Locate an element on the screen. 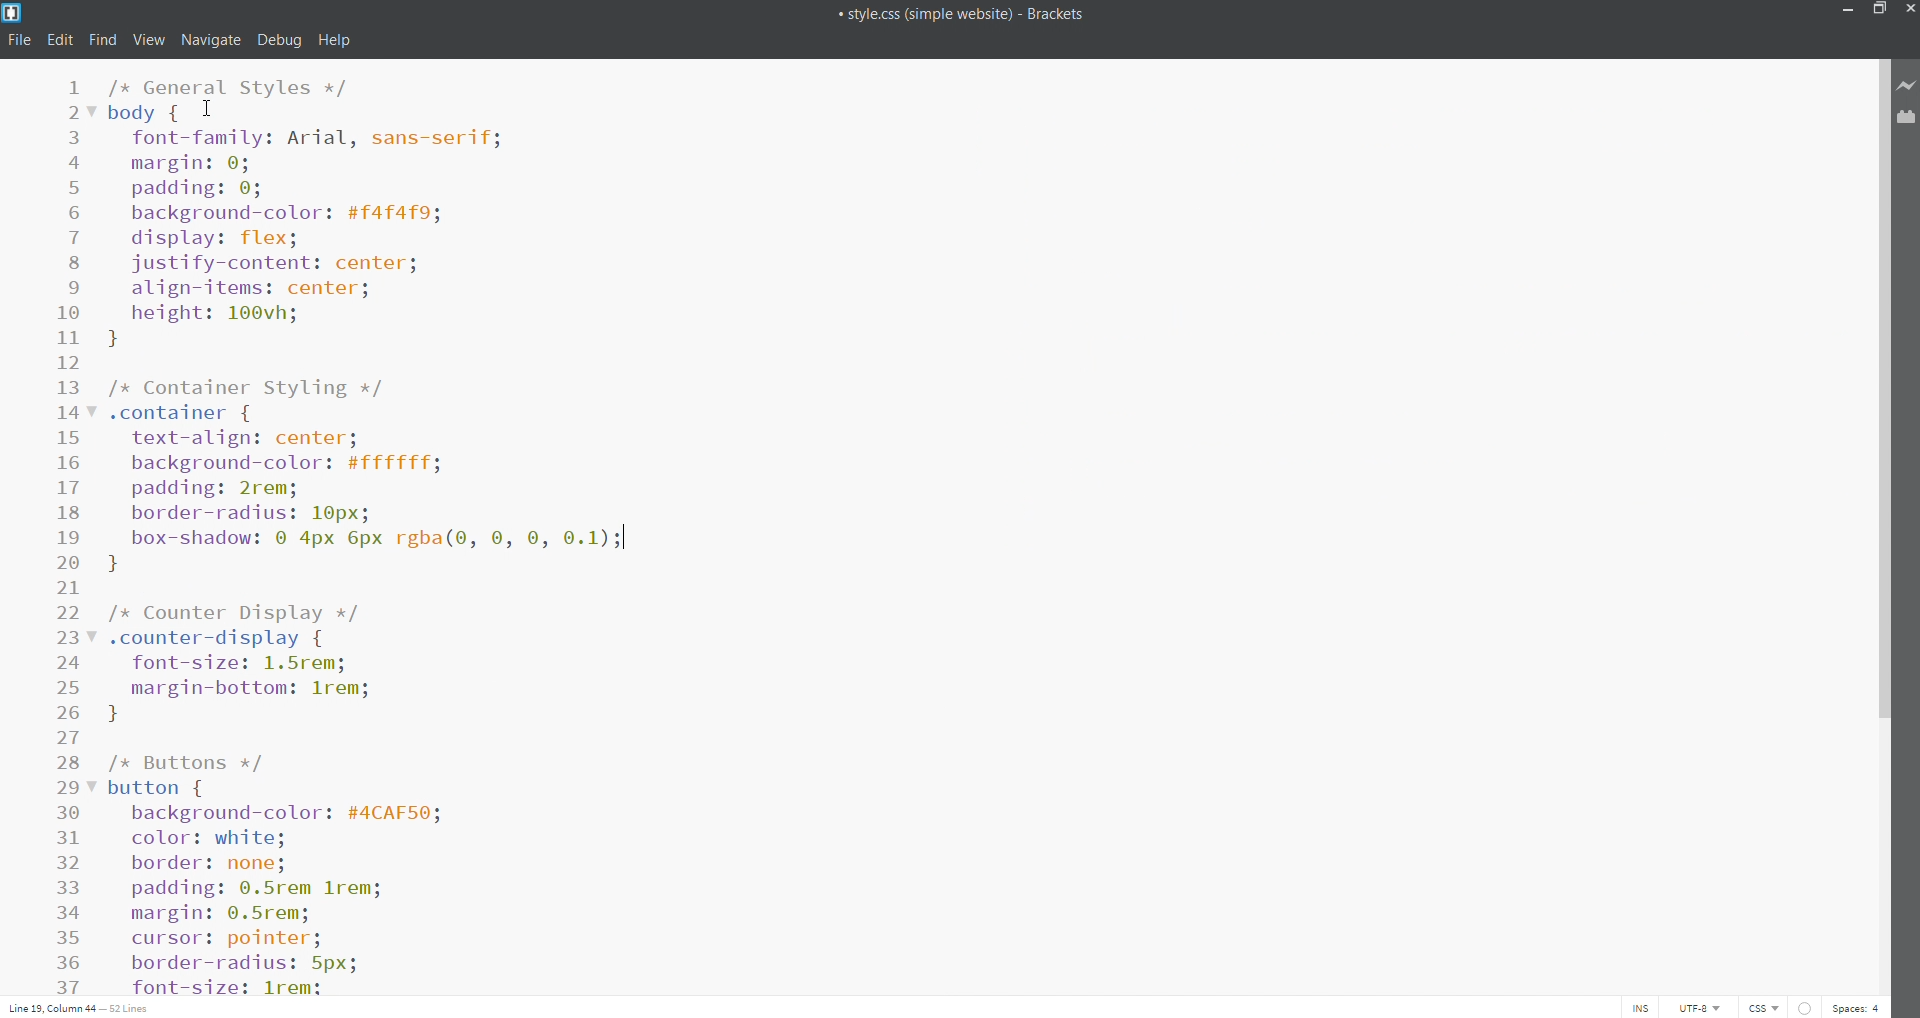  file type is located at coordinates (1758, 1006).